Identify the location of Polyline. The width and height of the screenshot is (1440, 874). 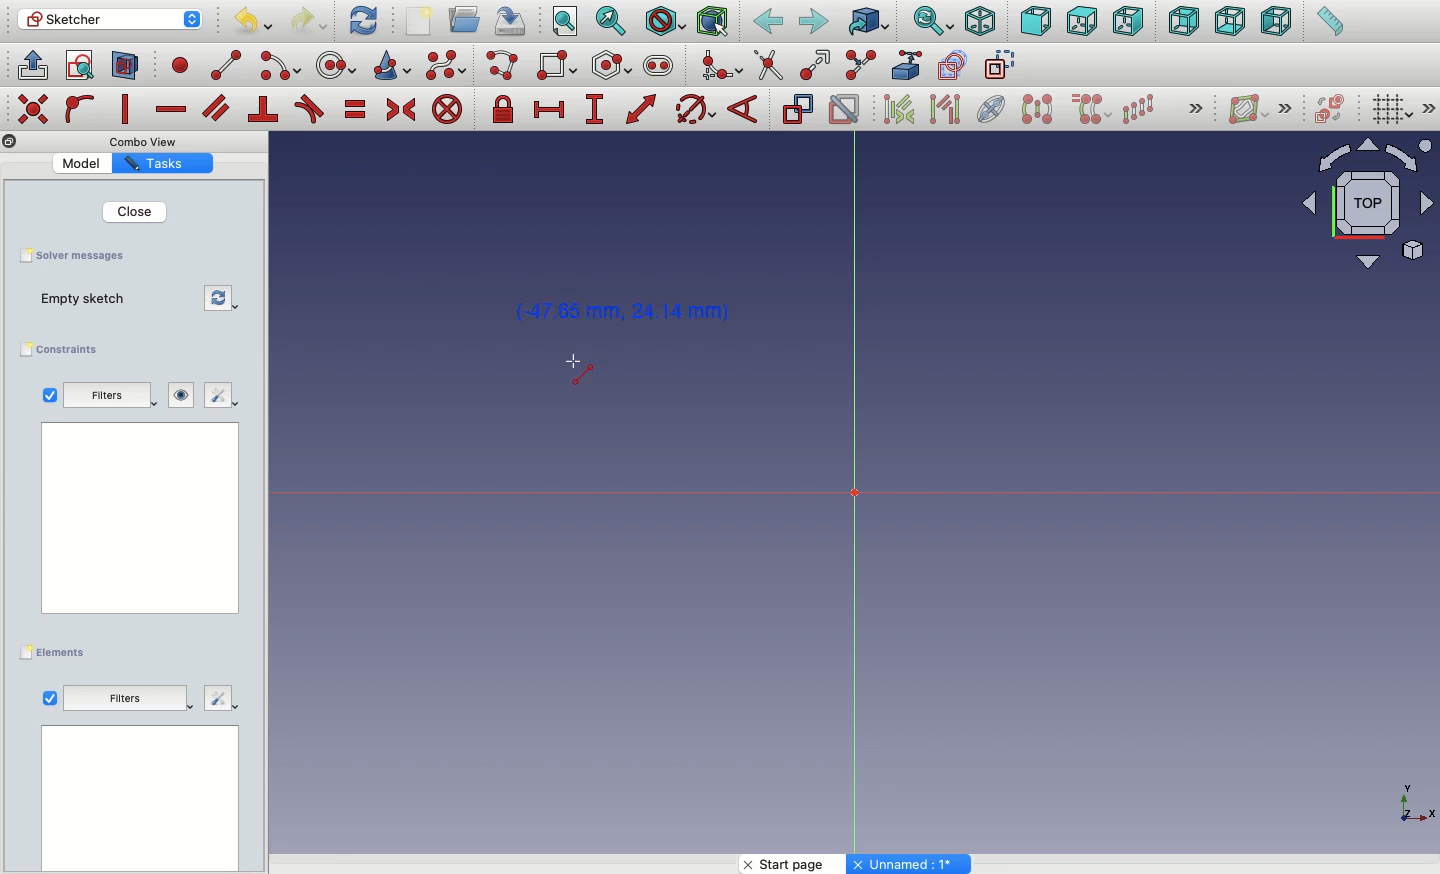
(506, 66).